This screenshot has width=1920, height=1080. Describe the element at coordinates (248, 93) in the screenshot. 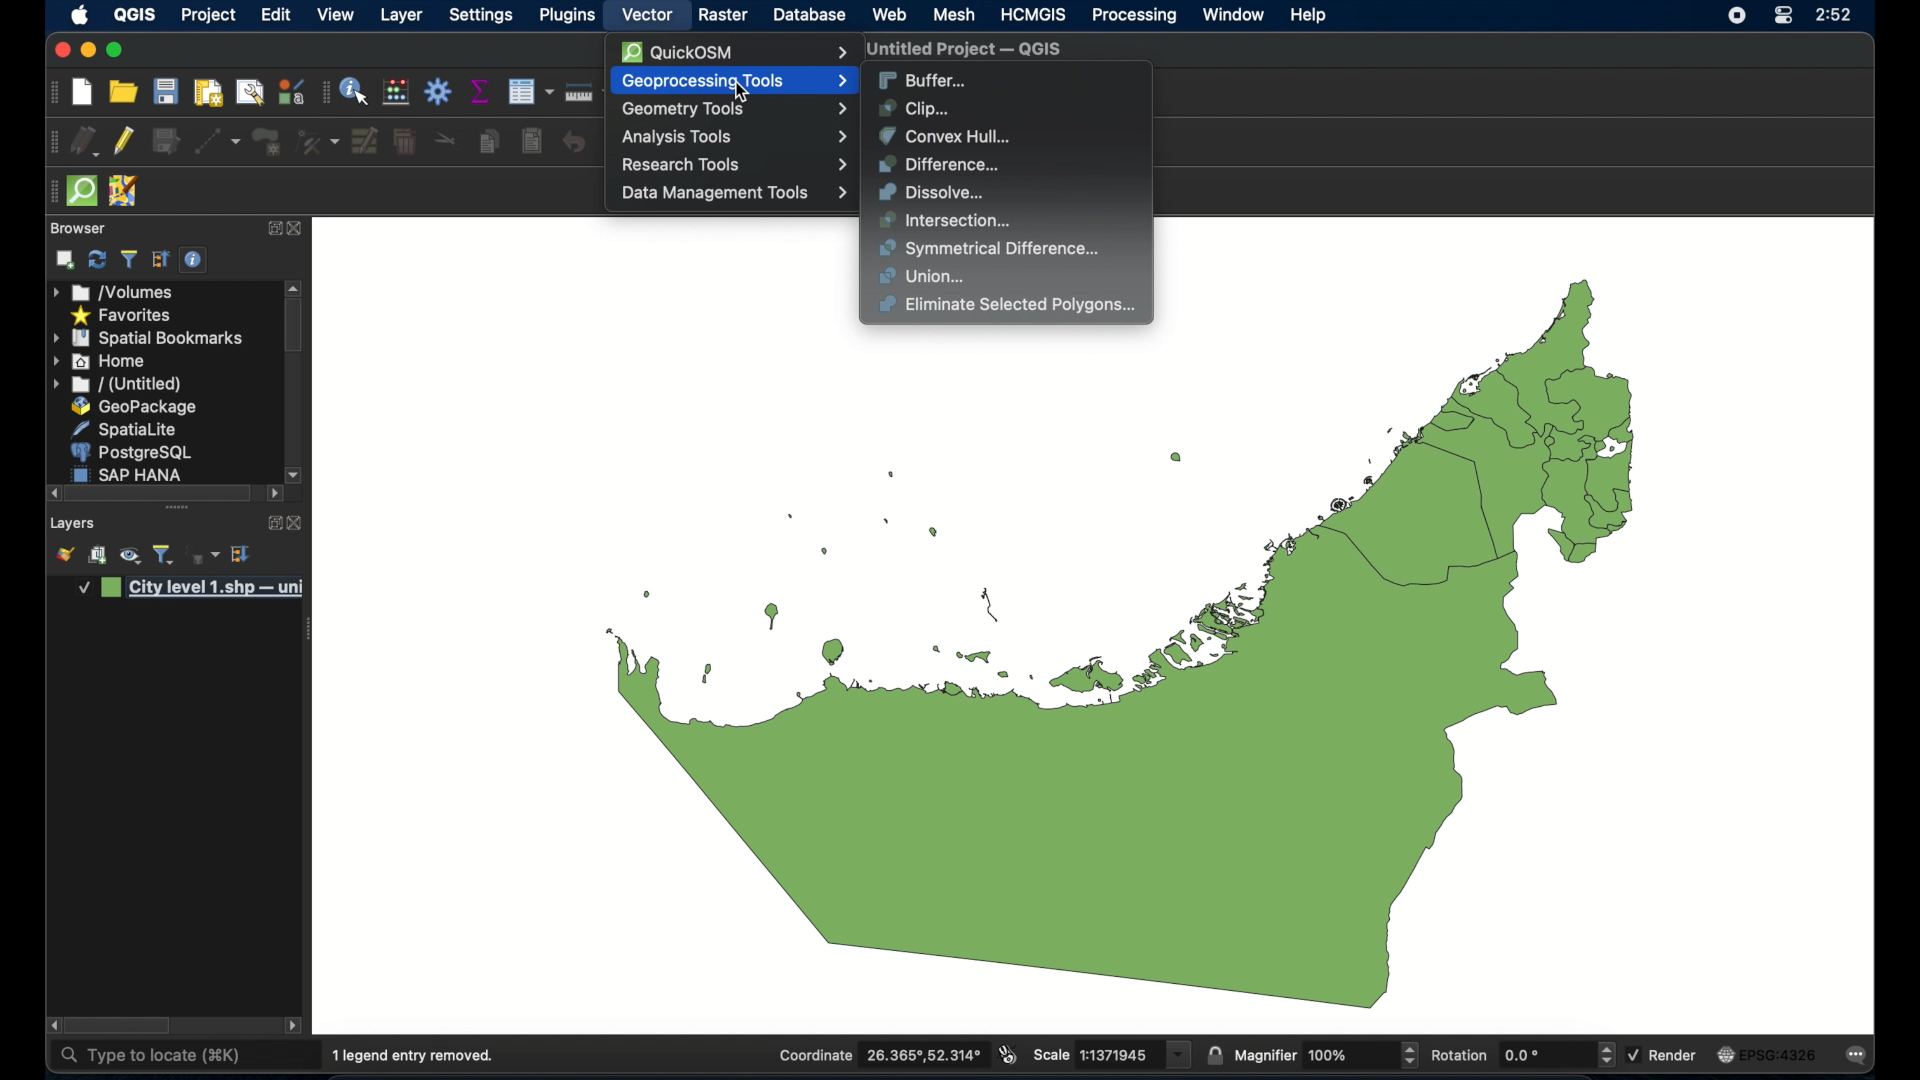

I see `open layout manager` at that location.